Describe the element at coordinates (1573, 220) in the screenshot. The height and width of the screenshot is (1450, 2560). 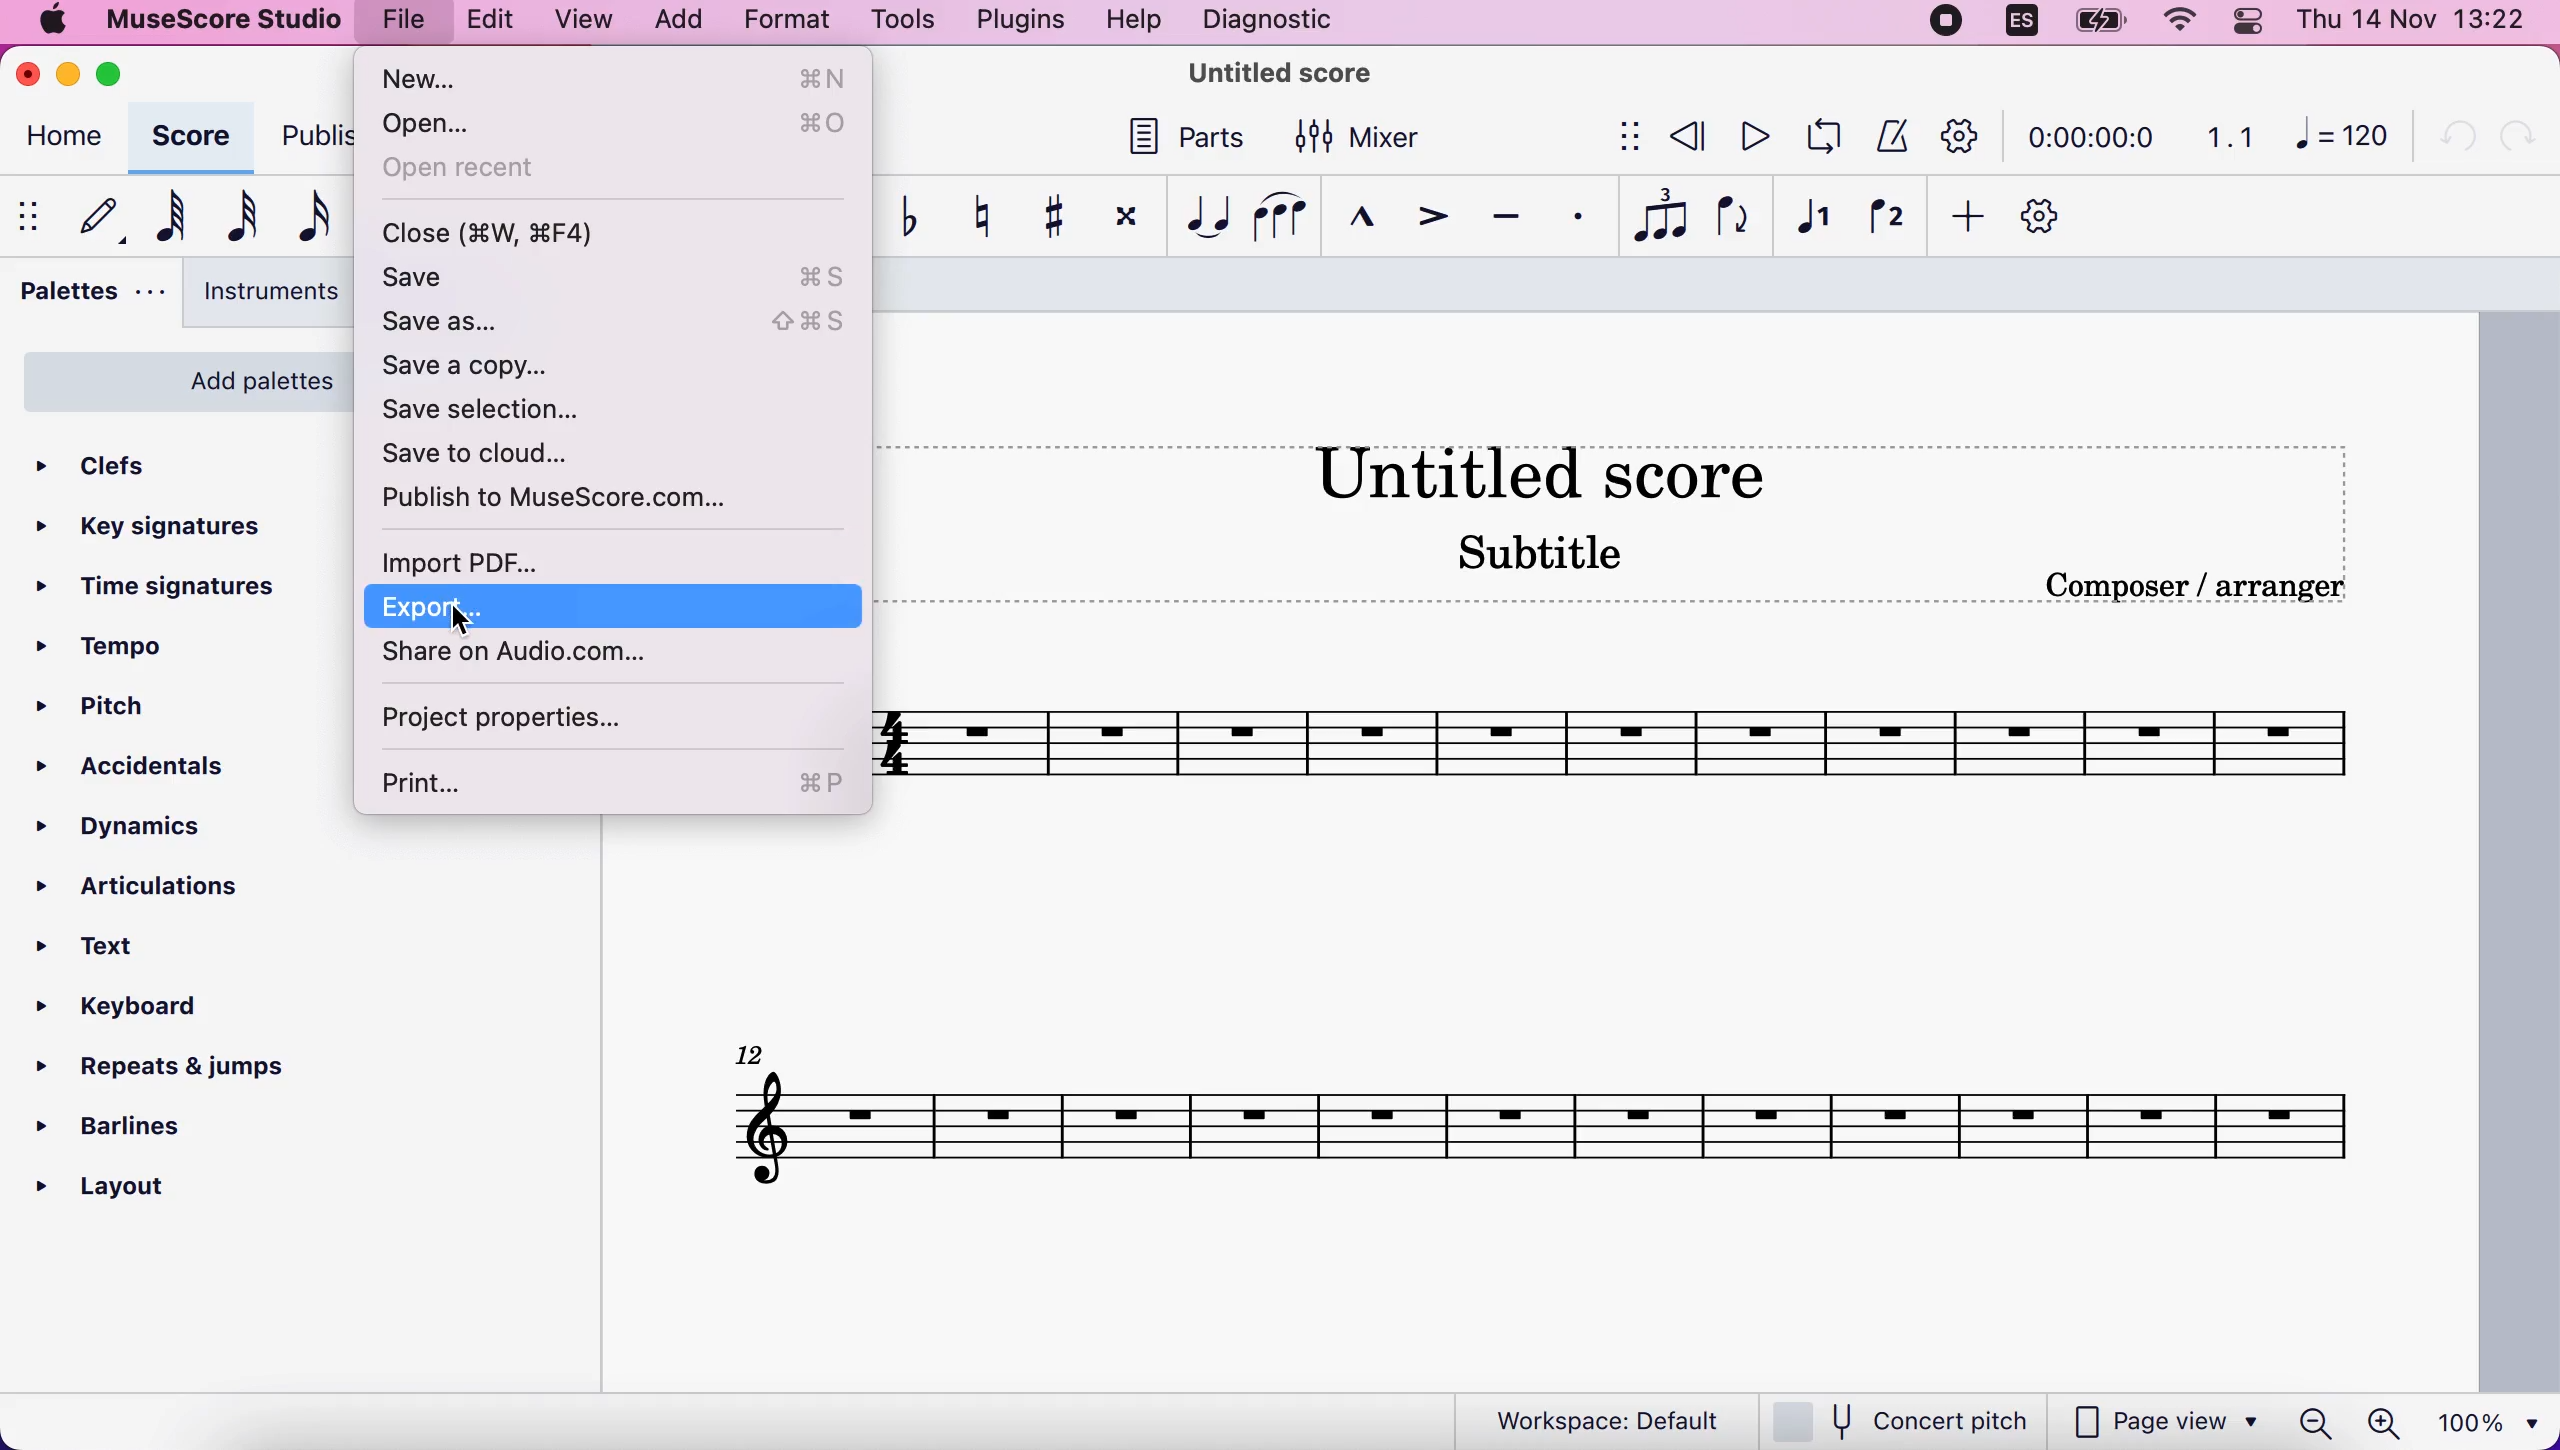
I see `staccato` at that location.